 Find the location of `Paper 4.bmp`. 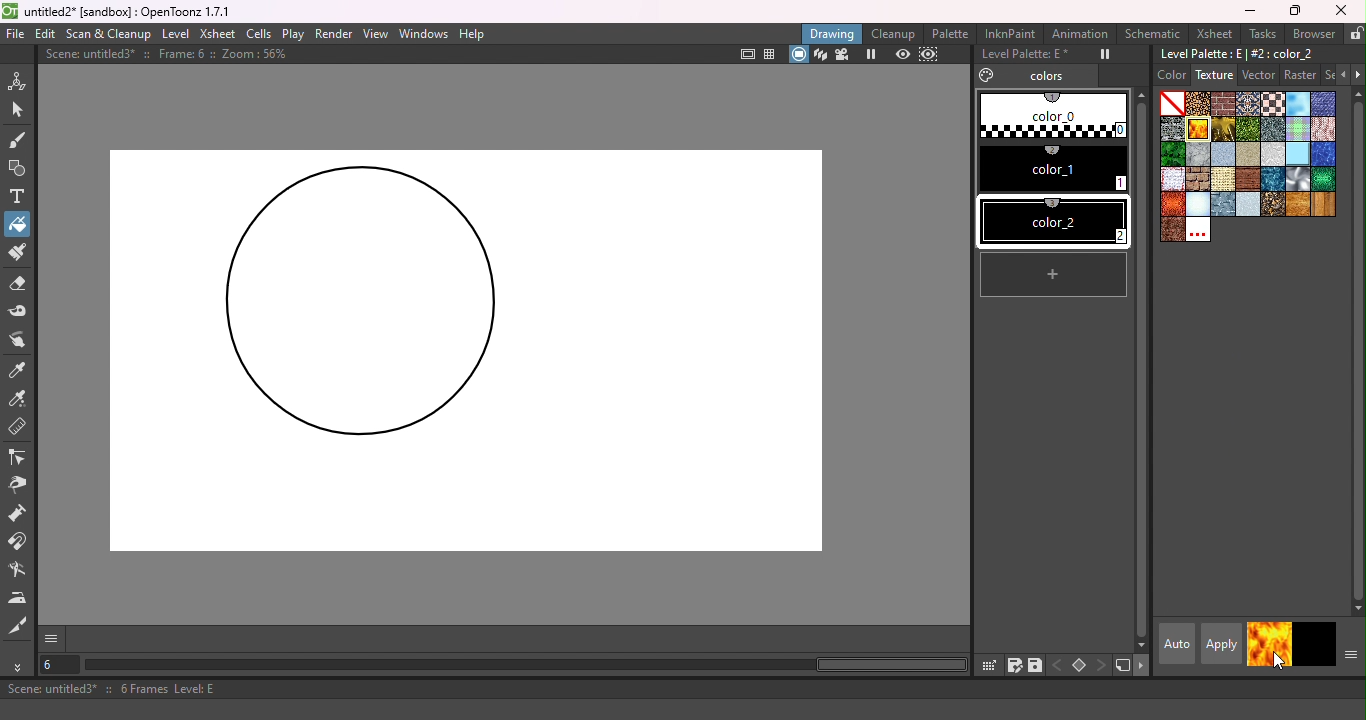

Paper 4.bmp is located at coordinates (1248, 154).